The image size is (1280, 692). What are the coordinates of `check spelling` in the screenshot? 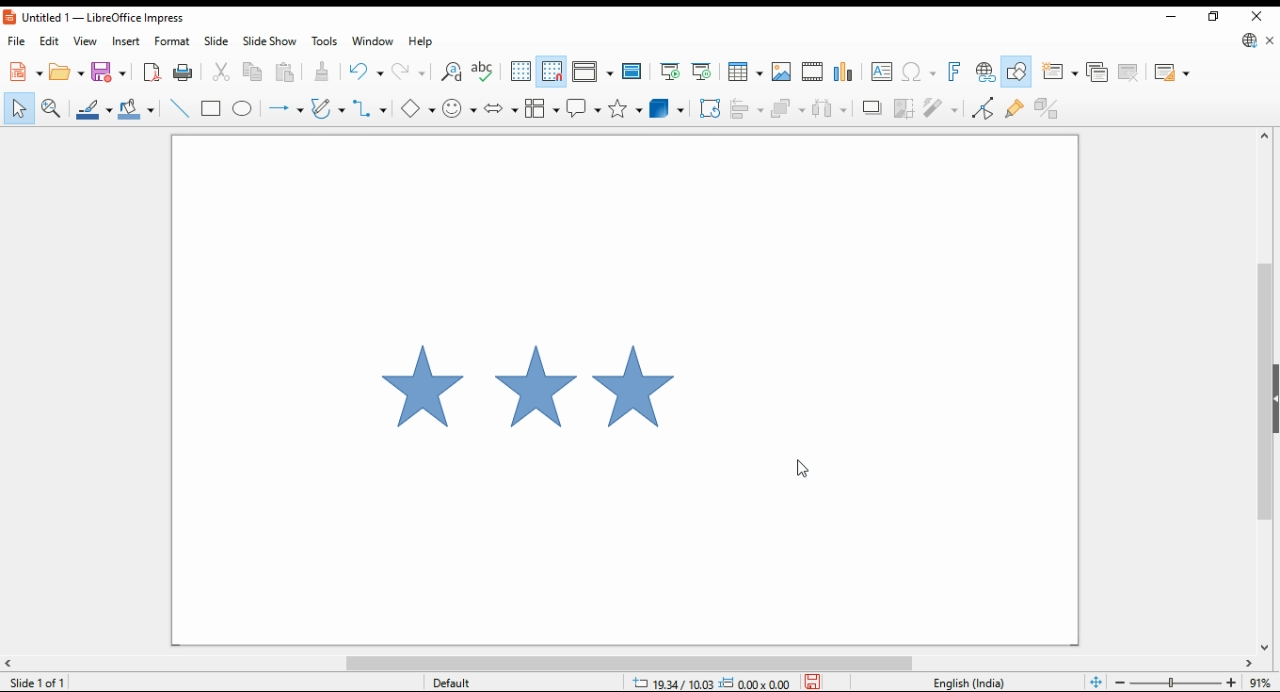 It's located at (484, 73).